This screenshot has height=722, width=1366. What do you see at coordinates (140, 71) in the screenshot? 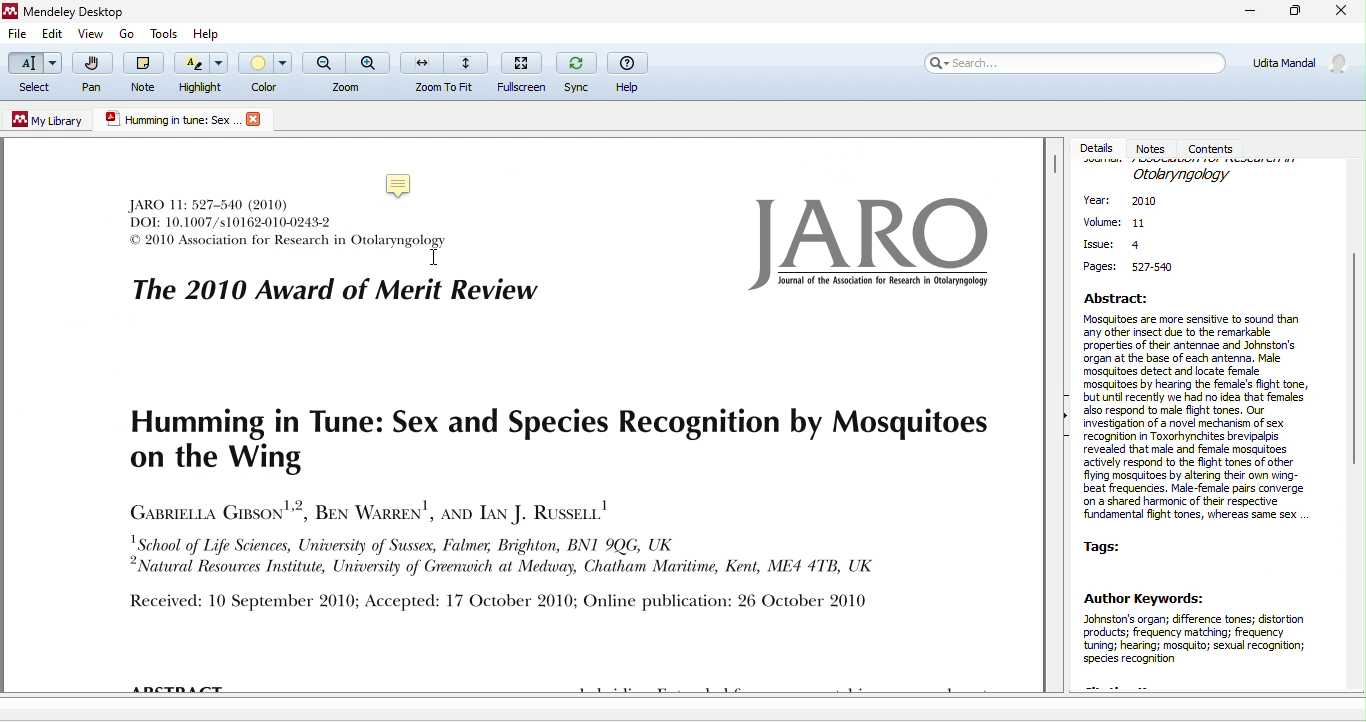
I see `note` at bounding box center [140, 71].